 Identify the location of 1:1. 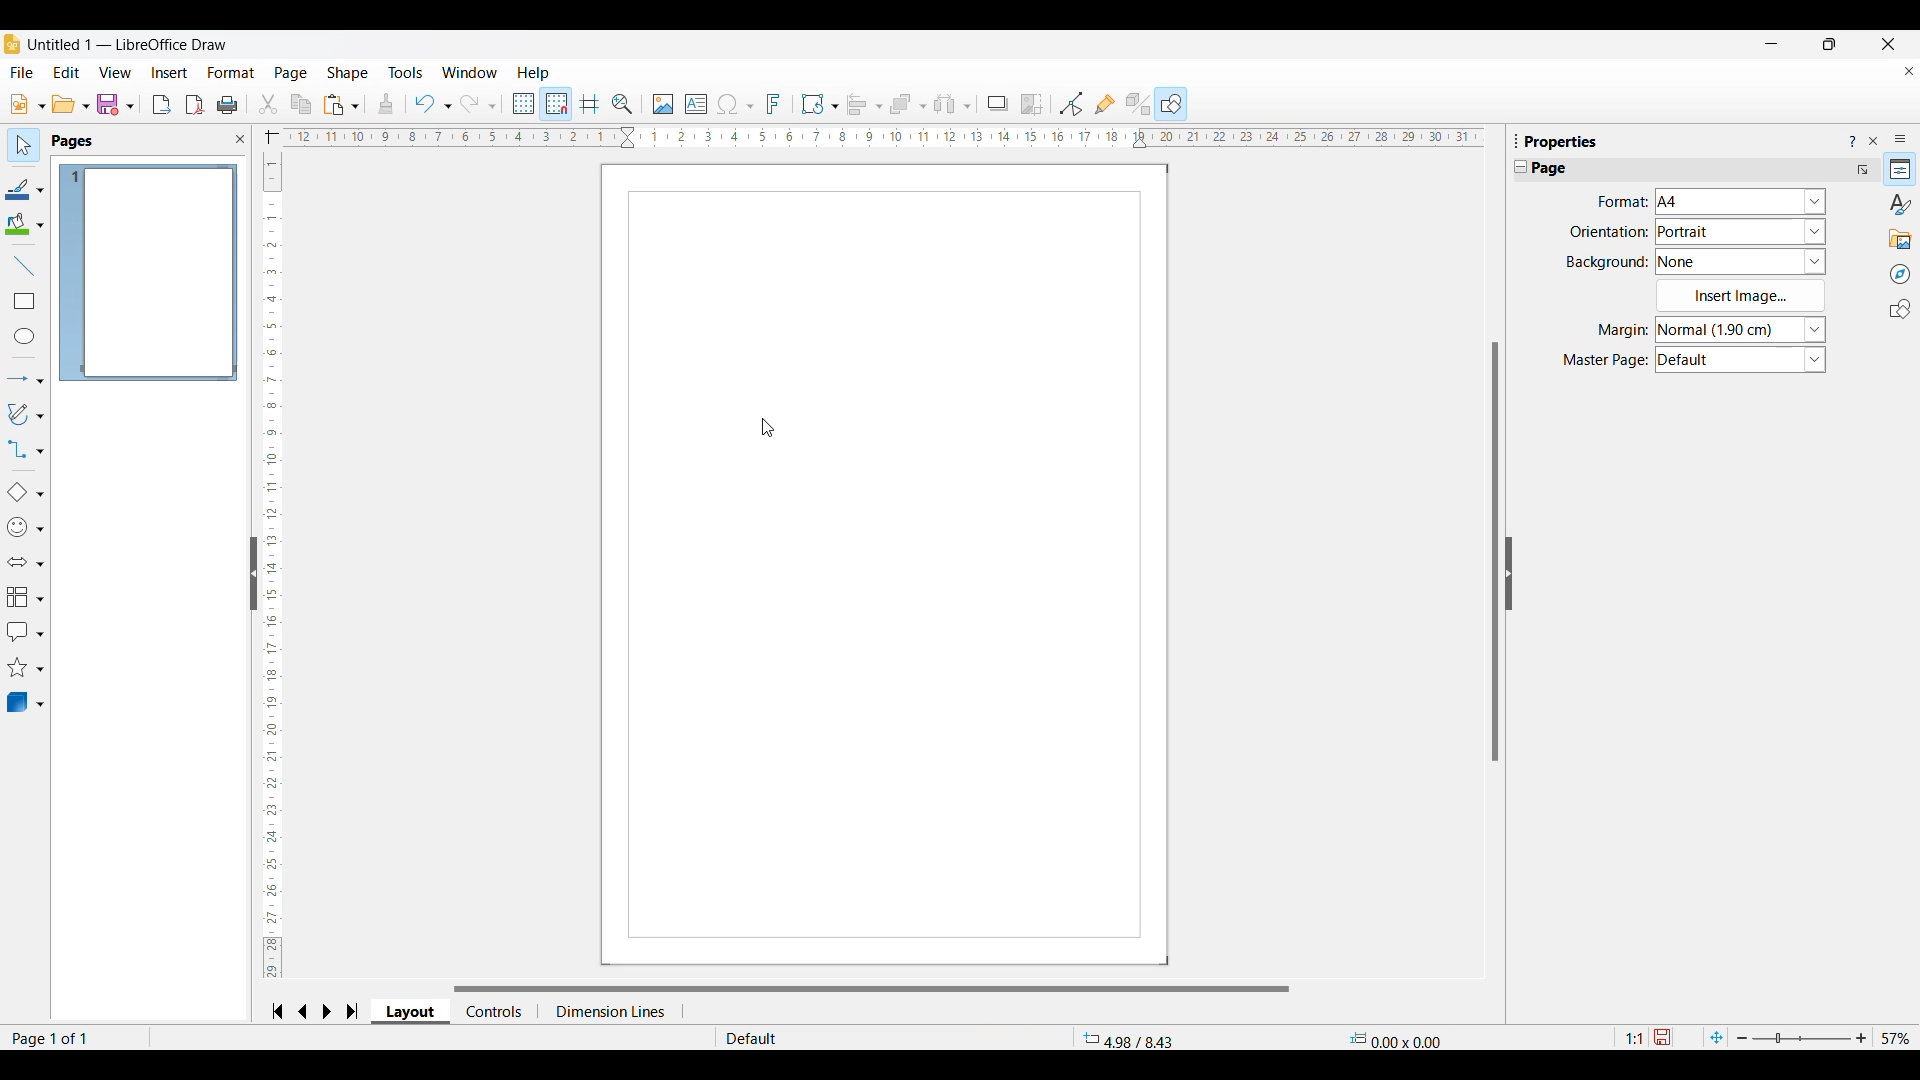
(1633, 1038).